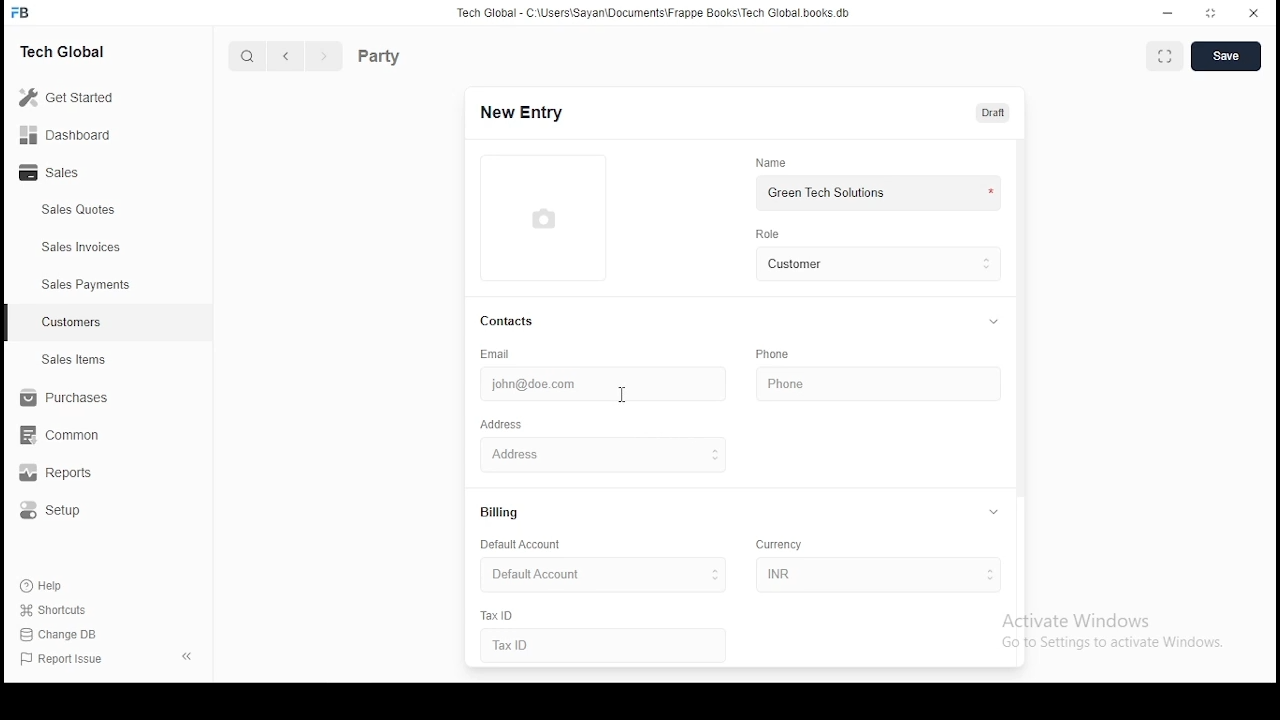 This screenshot has width=1280, height=720. I want to click on save, so click(1225, 56).